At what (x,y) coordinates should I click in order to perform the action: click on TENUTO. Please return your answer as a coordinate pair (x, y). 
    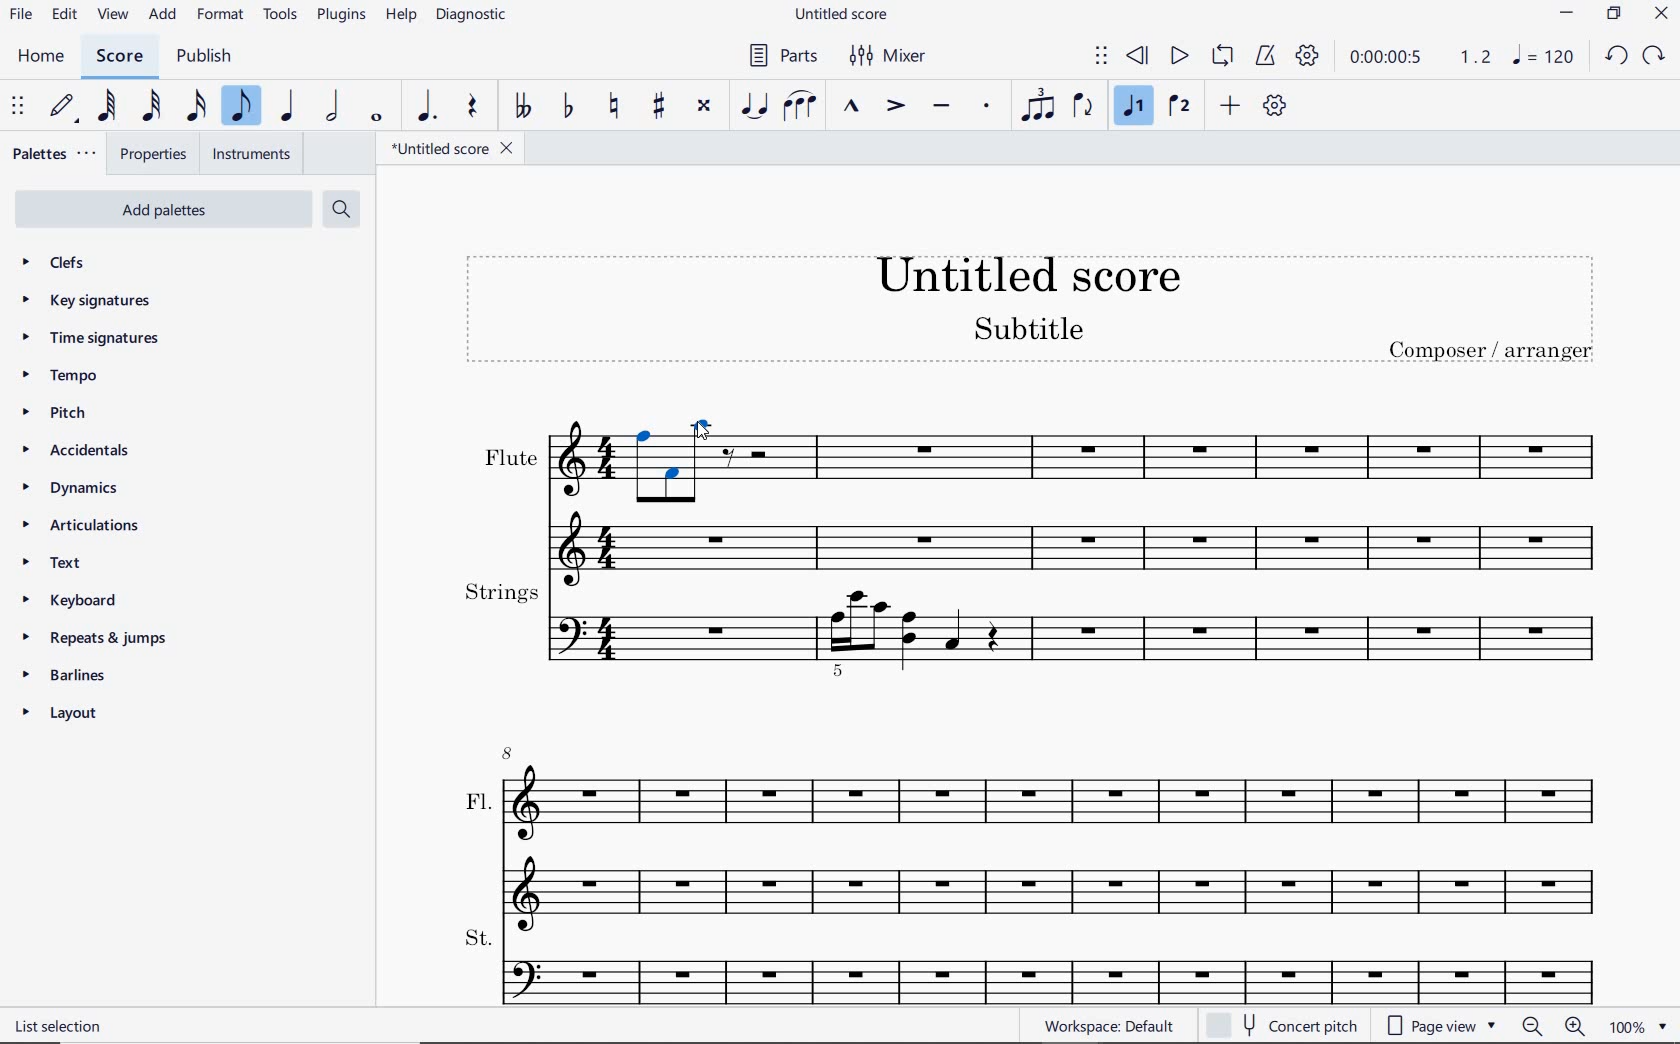
    Looking at the image, I should click on (942, 107).